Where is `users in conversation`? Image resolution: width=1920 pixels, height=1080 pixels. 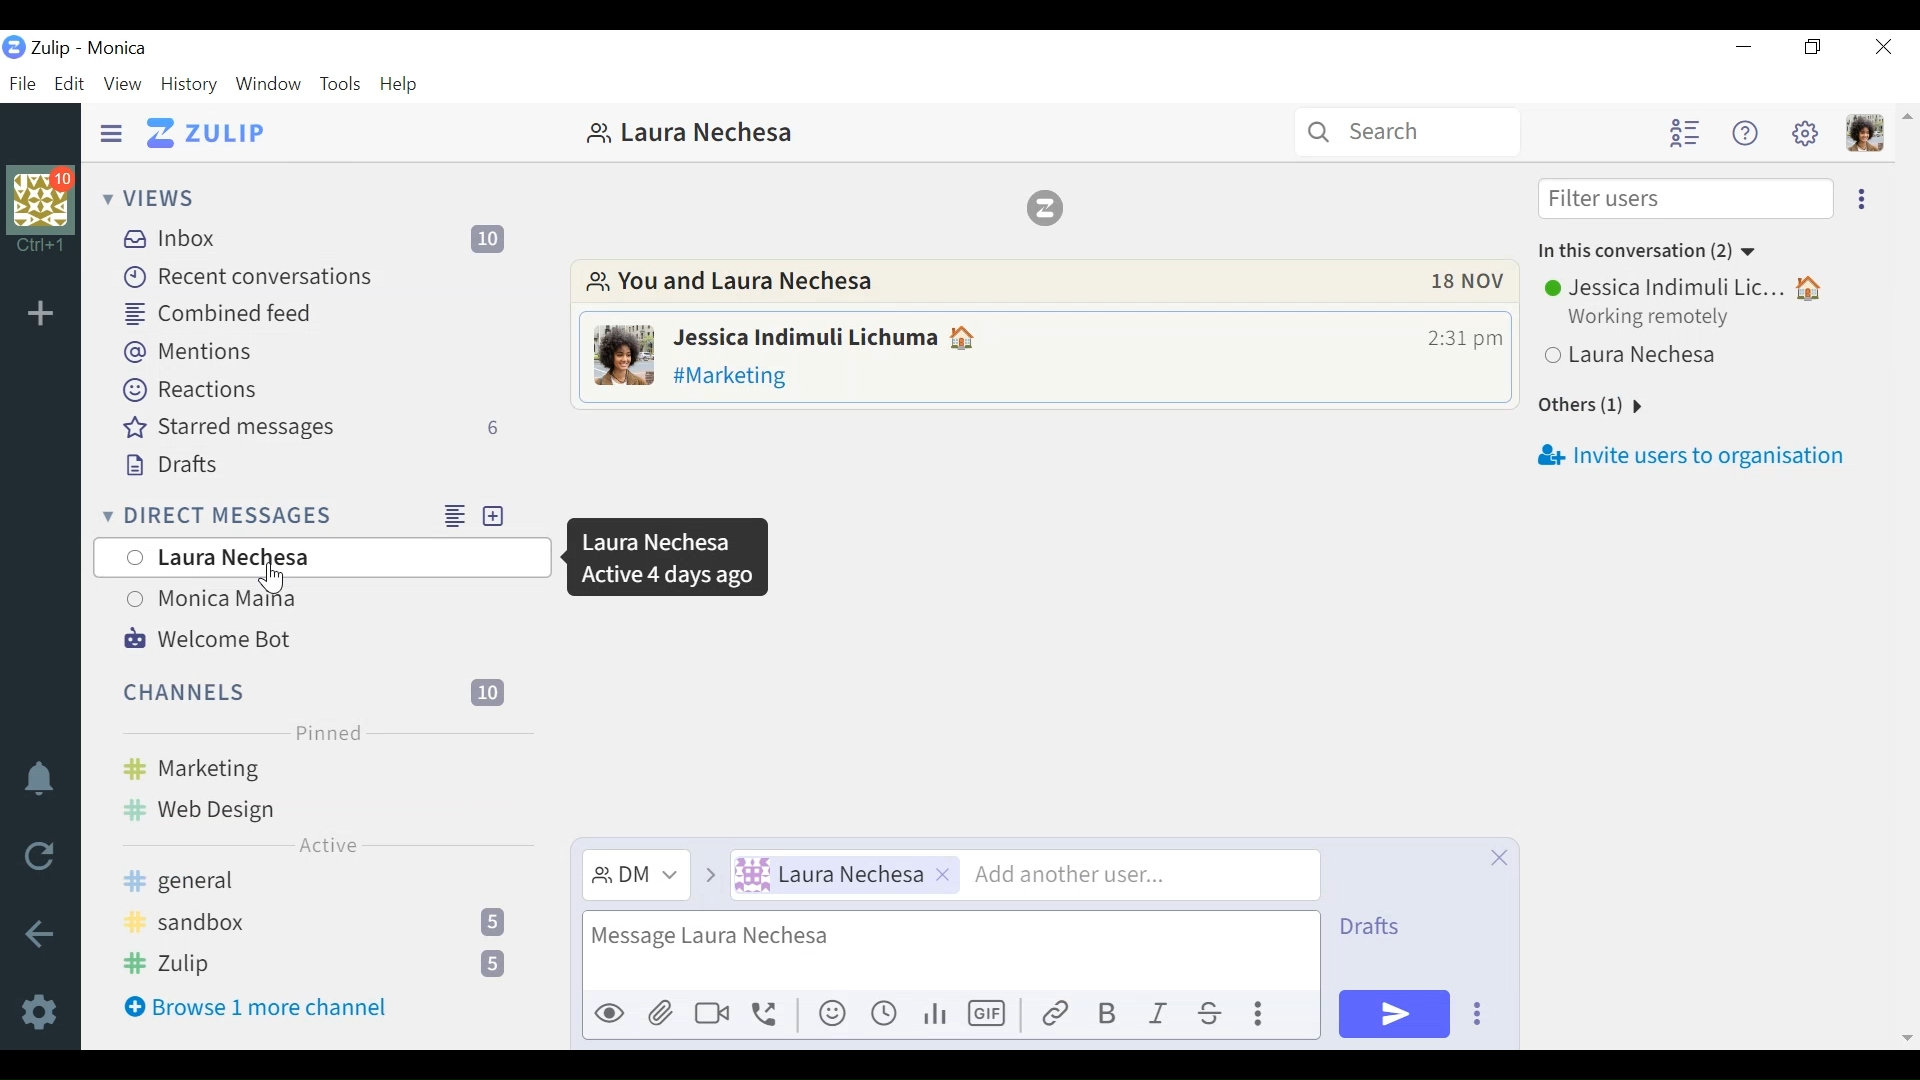
users in conversation is located at coordinates (1001, 280).